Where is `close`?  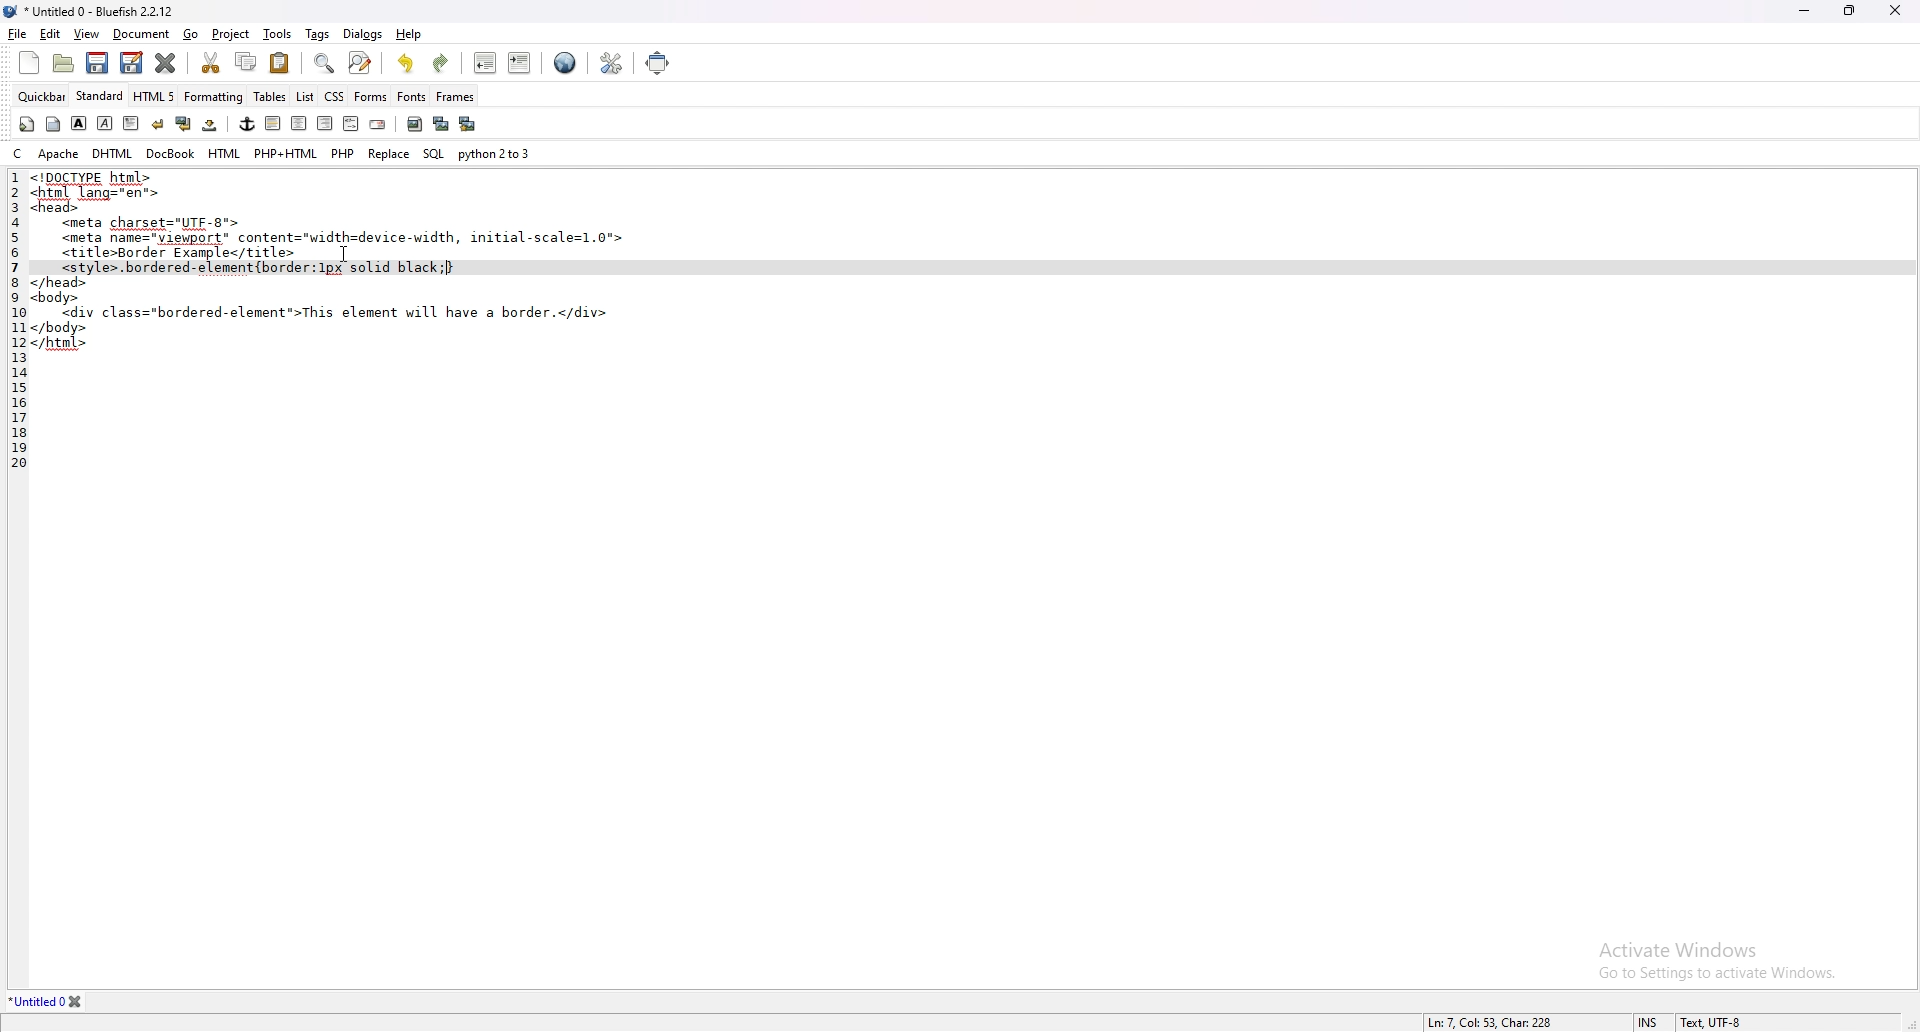
close is located at coordinates (1895, 9).